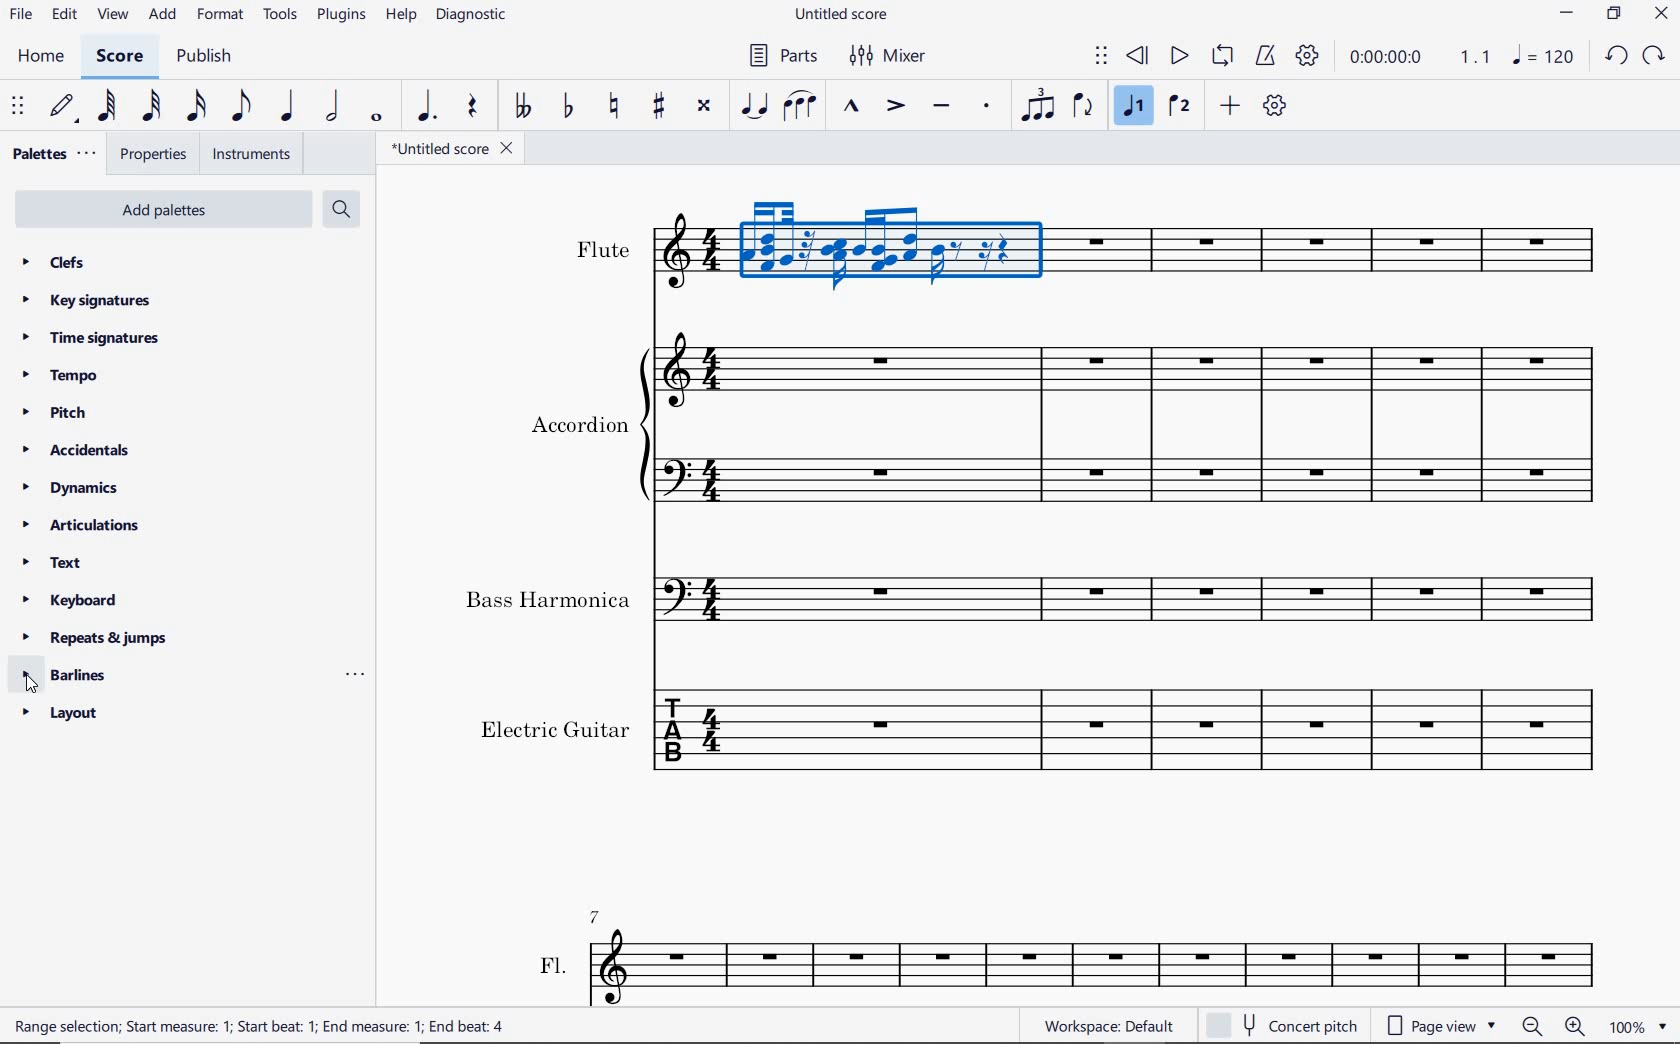 This screenshot has width=1680, height=1044. Describe the element at coordinates (164, 14) in the screenshot. I see `add` at that location.